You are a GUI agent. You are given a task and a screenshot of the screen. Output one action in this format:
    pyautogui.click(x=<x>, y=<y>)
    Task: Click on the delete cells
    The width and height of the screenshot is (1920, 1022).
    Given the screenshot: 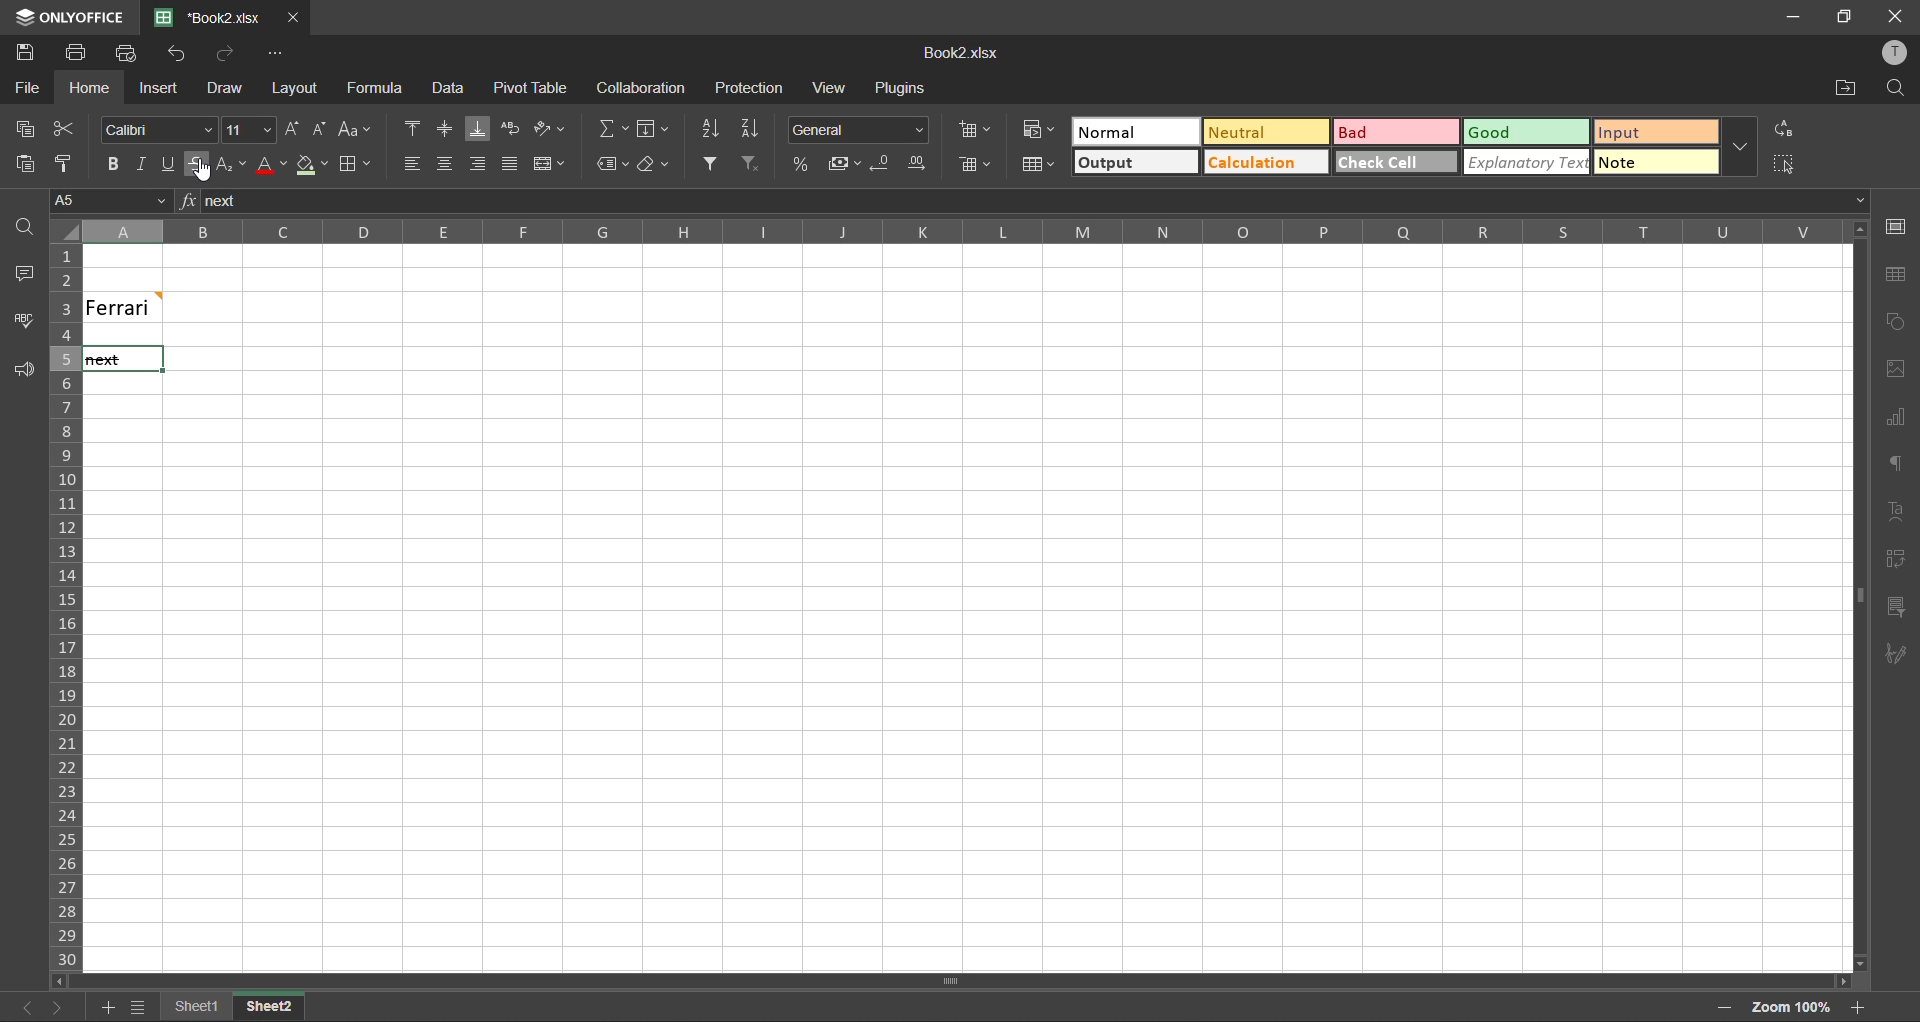 What is the action you would take?
    pyautogui.click(x=975, y=164)
    